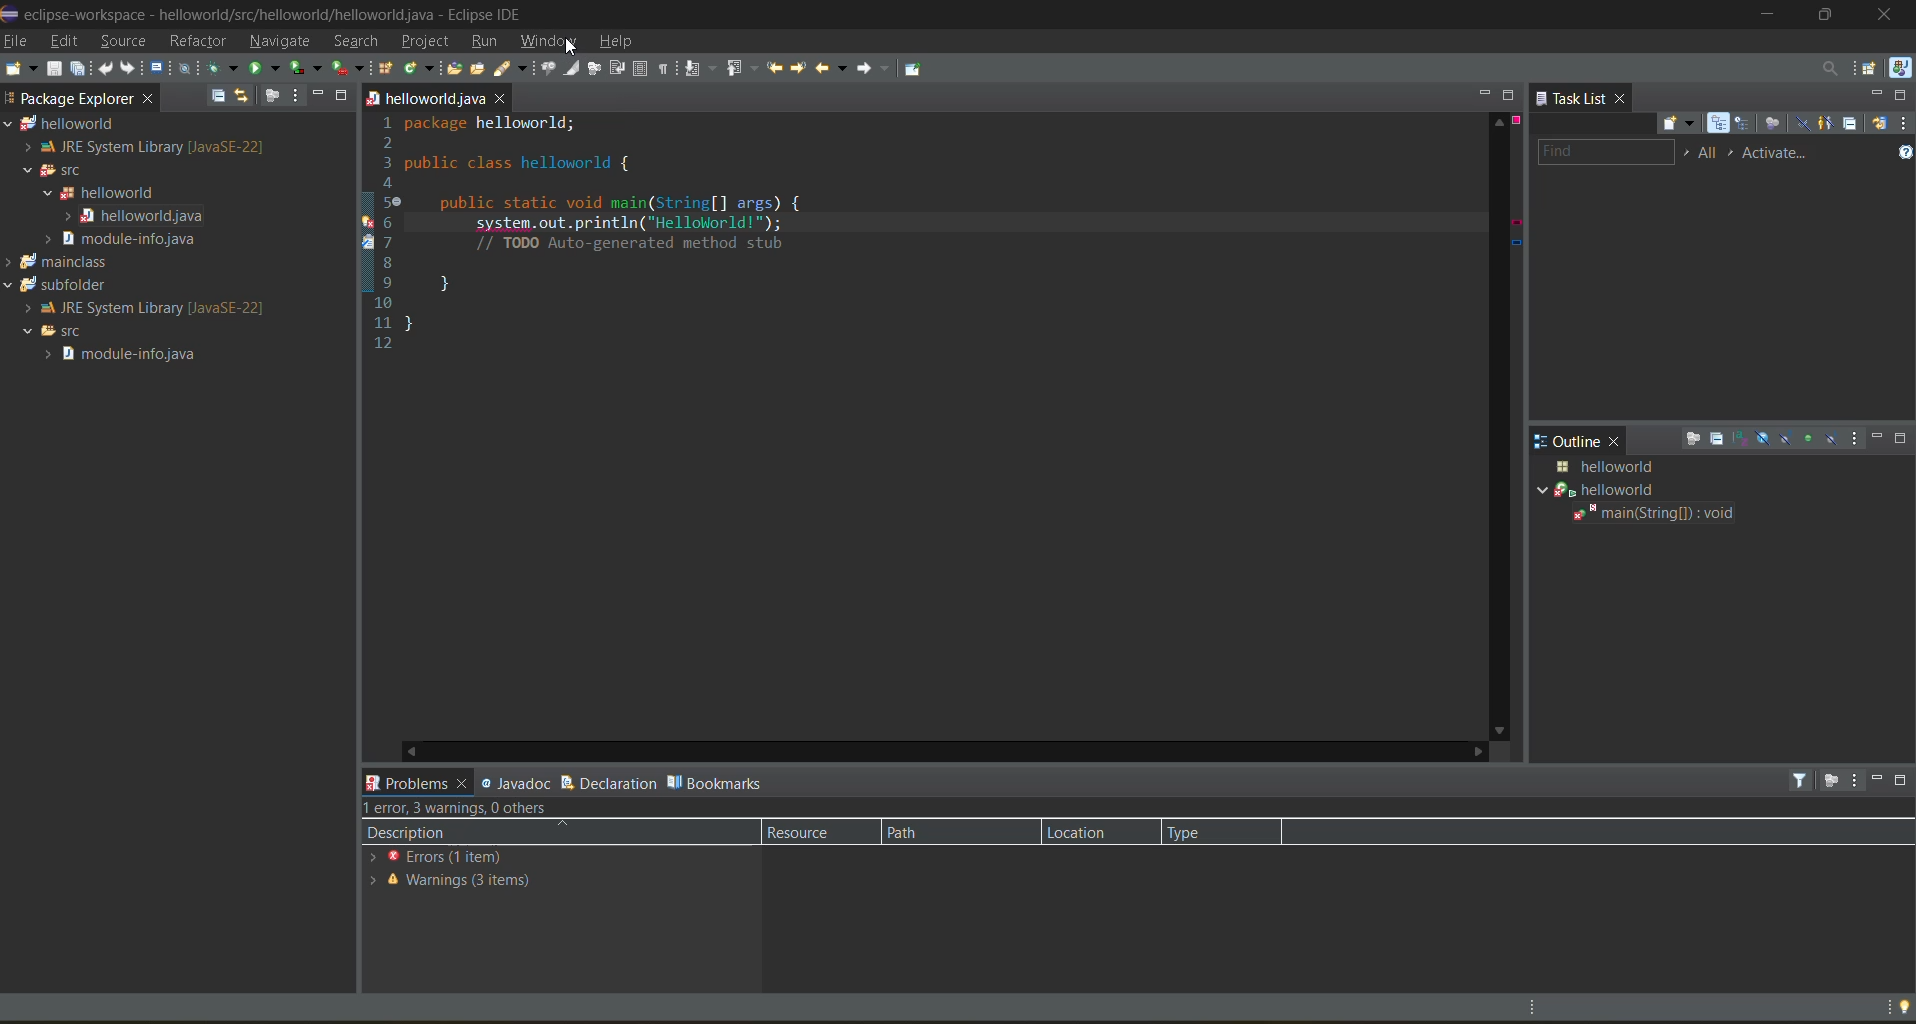 This screenshot has height=1024, width=1916. I want to click on tip of the day, so click(1902, 1007).